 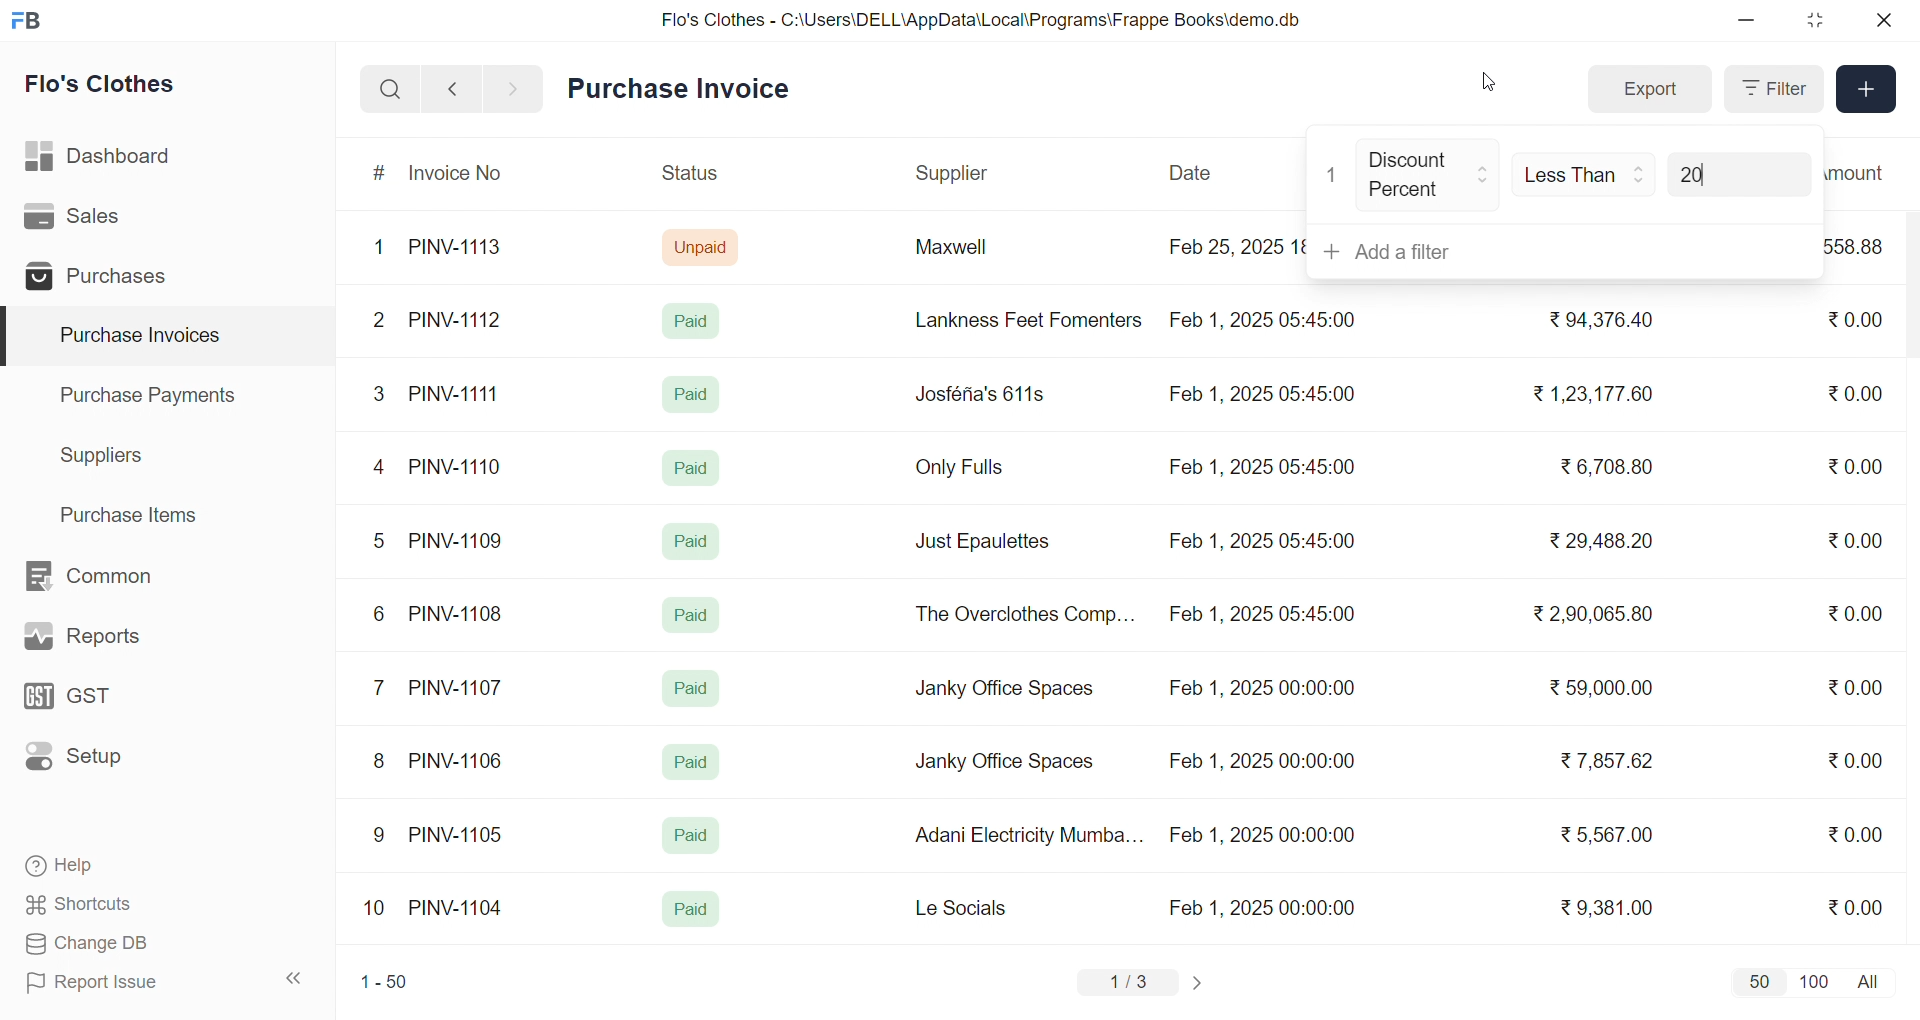 I want to click on Setup, so click(x=104, y=763).